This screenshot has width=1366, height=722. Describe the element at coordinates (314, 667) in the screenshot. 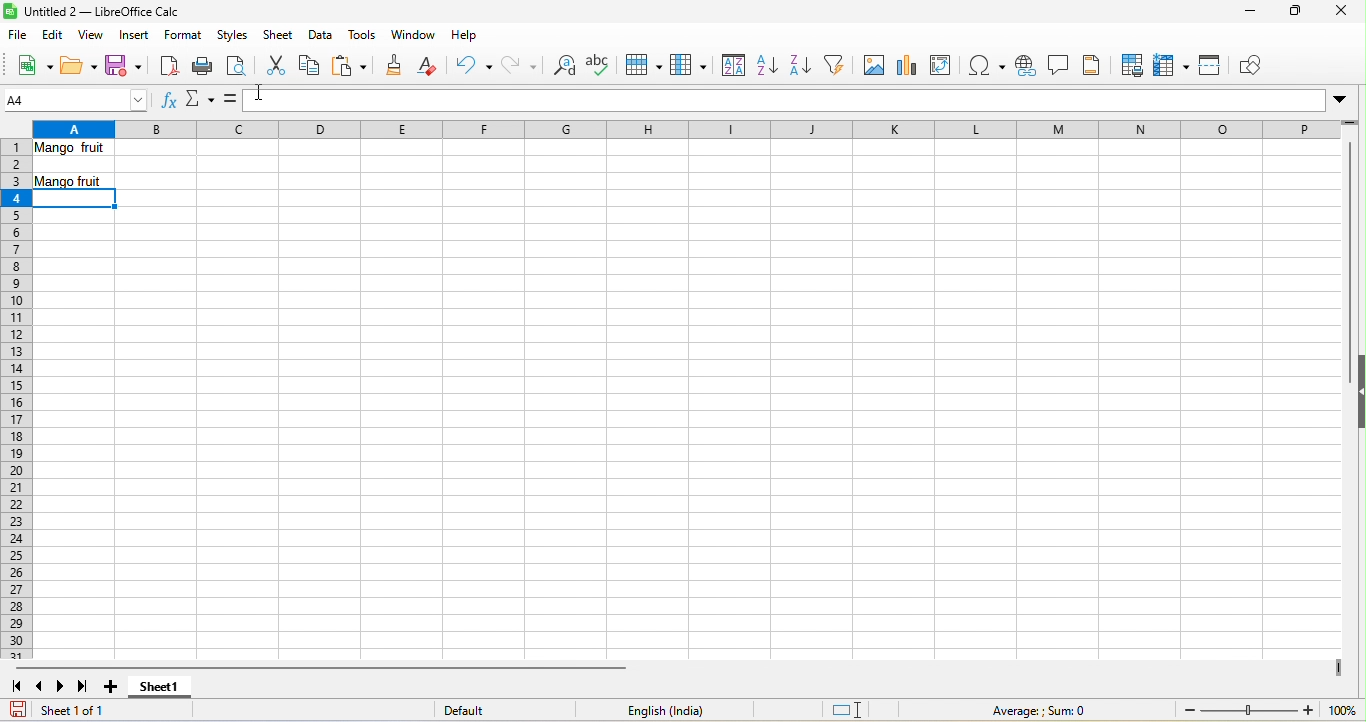

I see `horizontal scroll bar` at that location.